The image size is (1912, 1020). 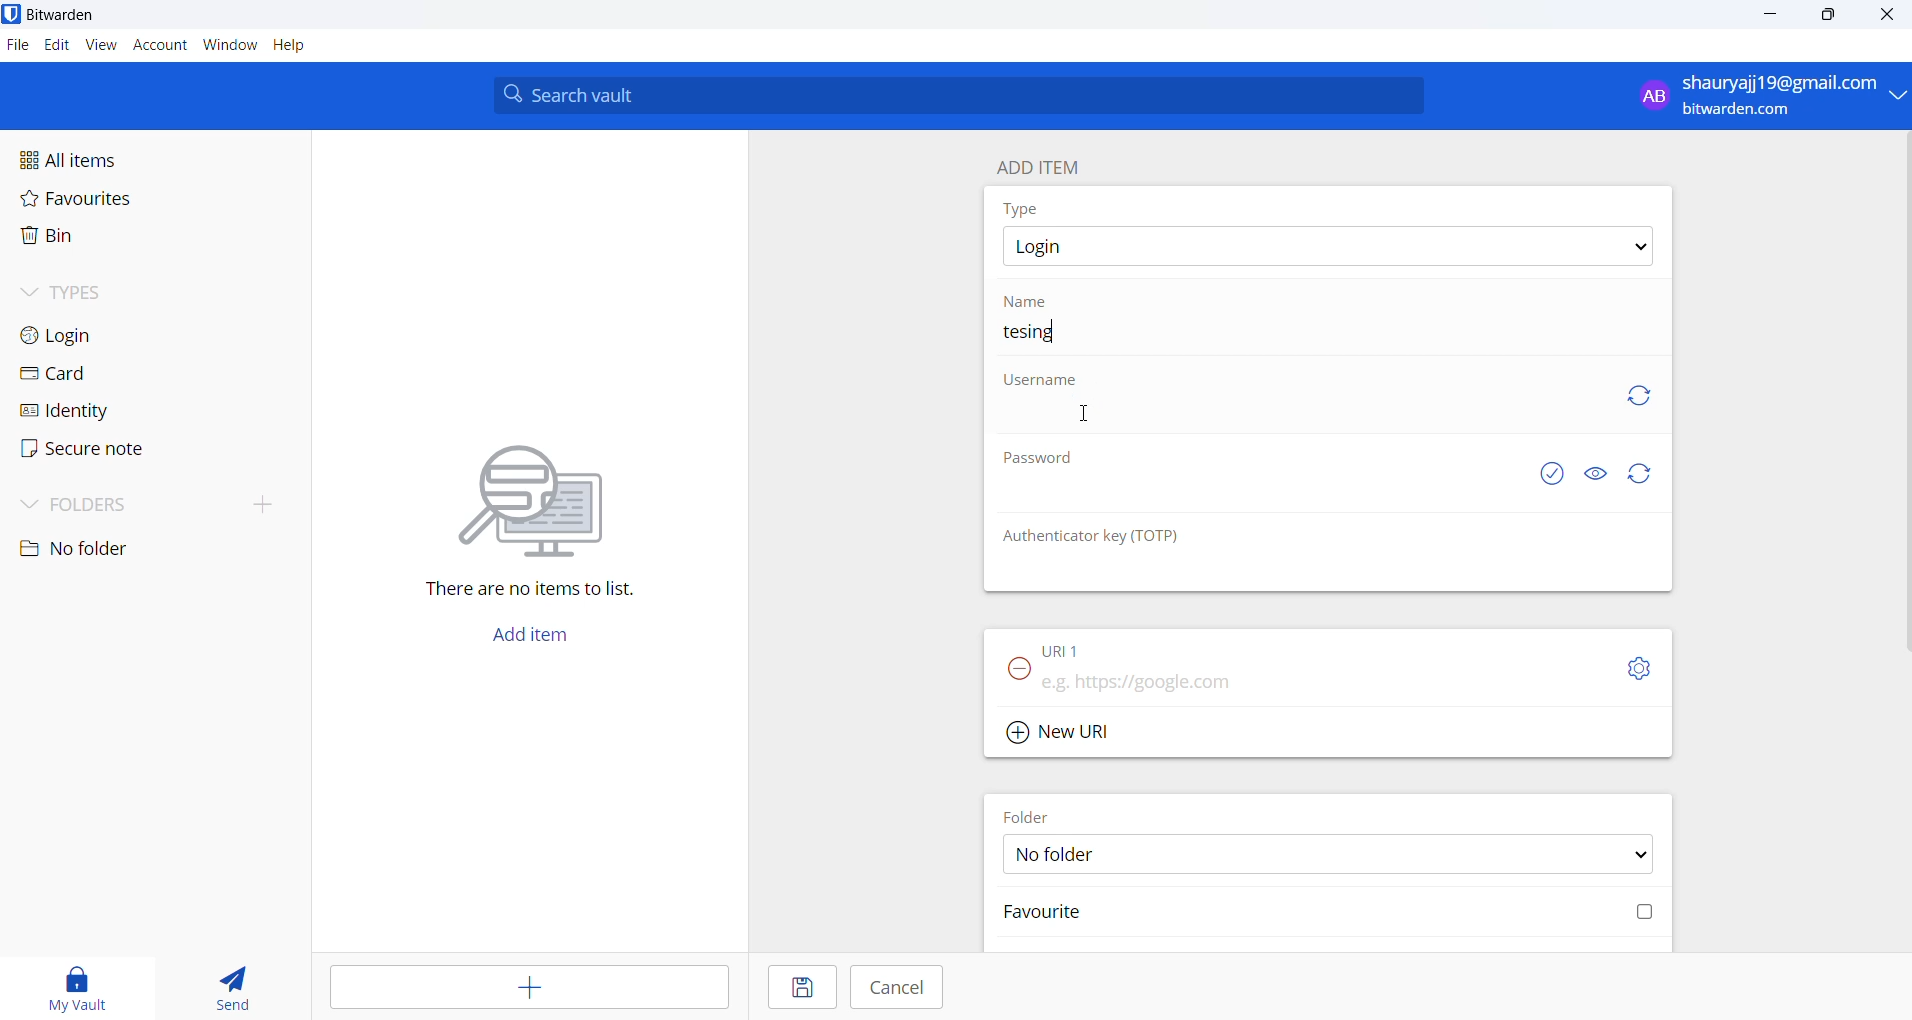 What do you see at coordinates (1596, 473) in the screenshot?
I see `show and hide` at bounding box center [1596, 473].